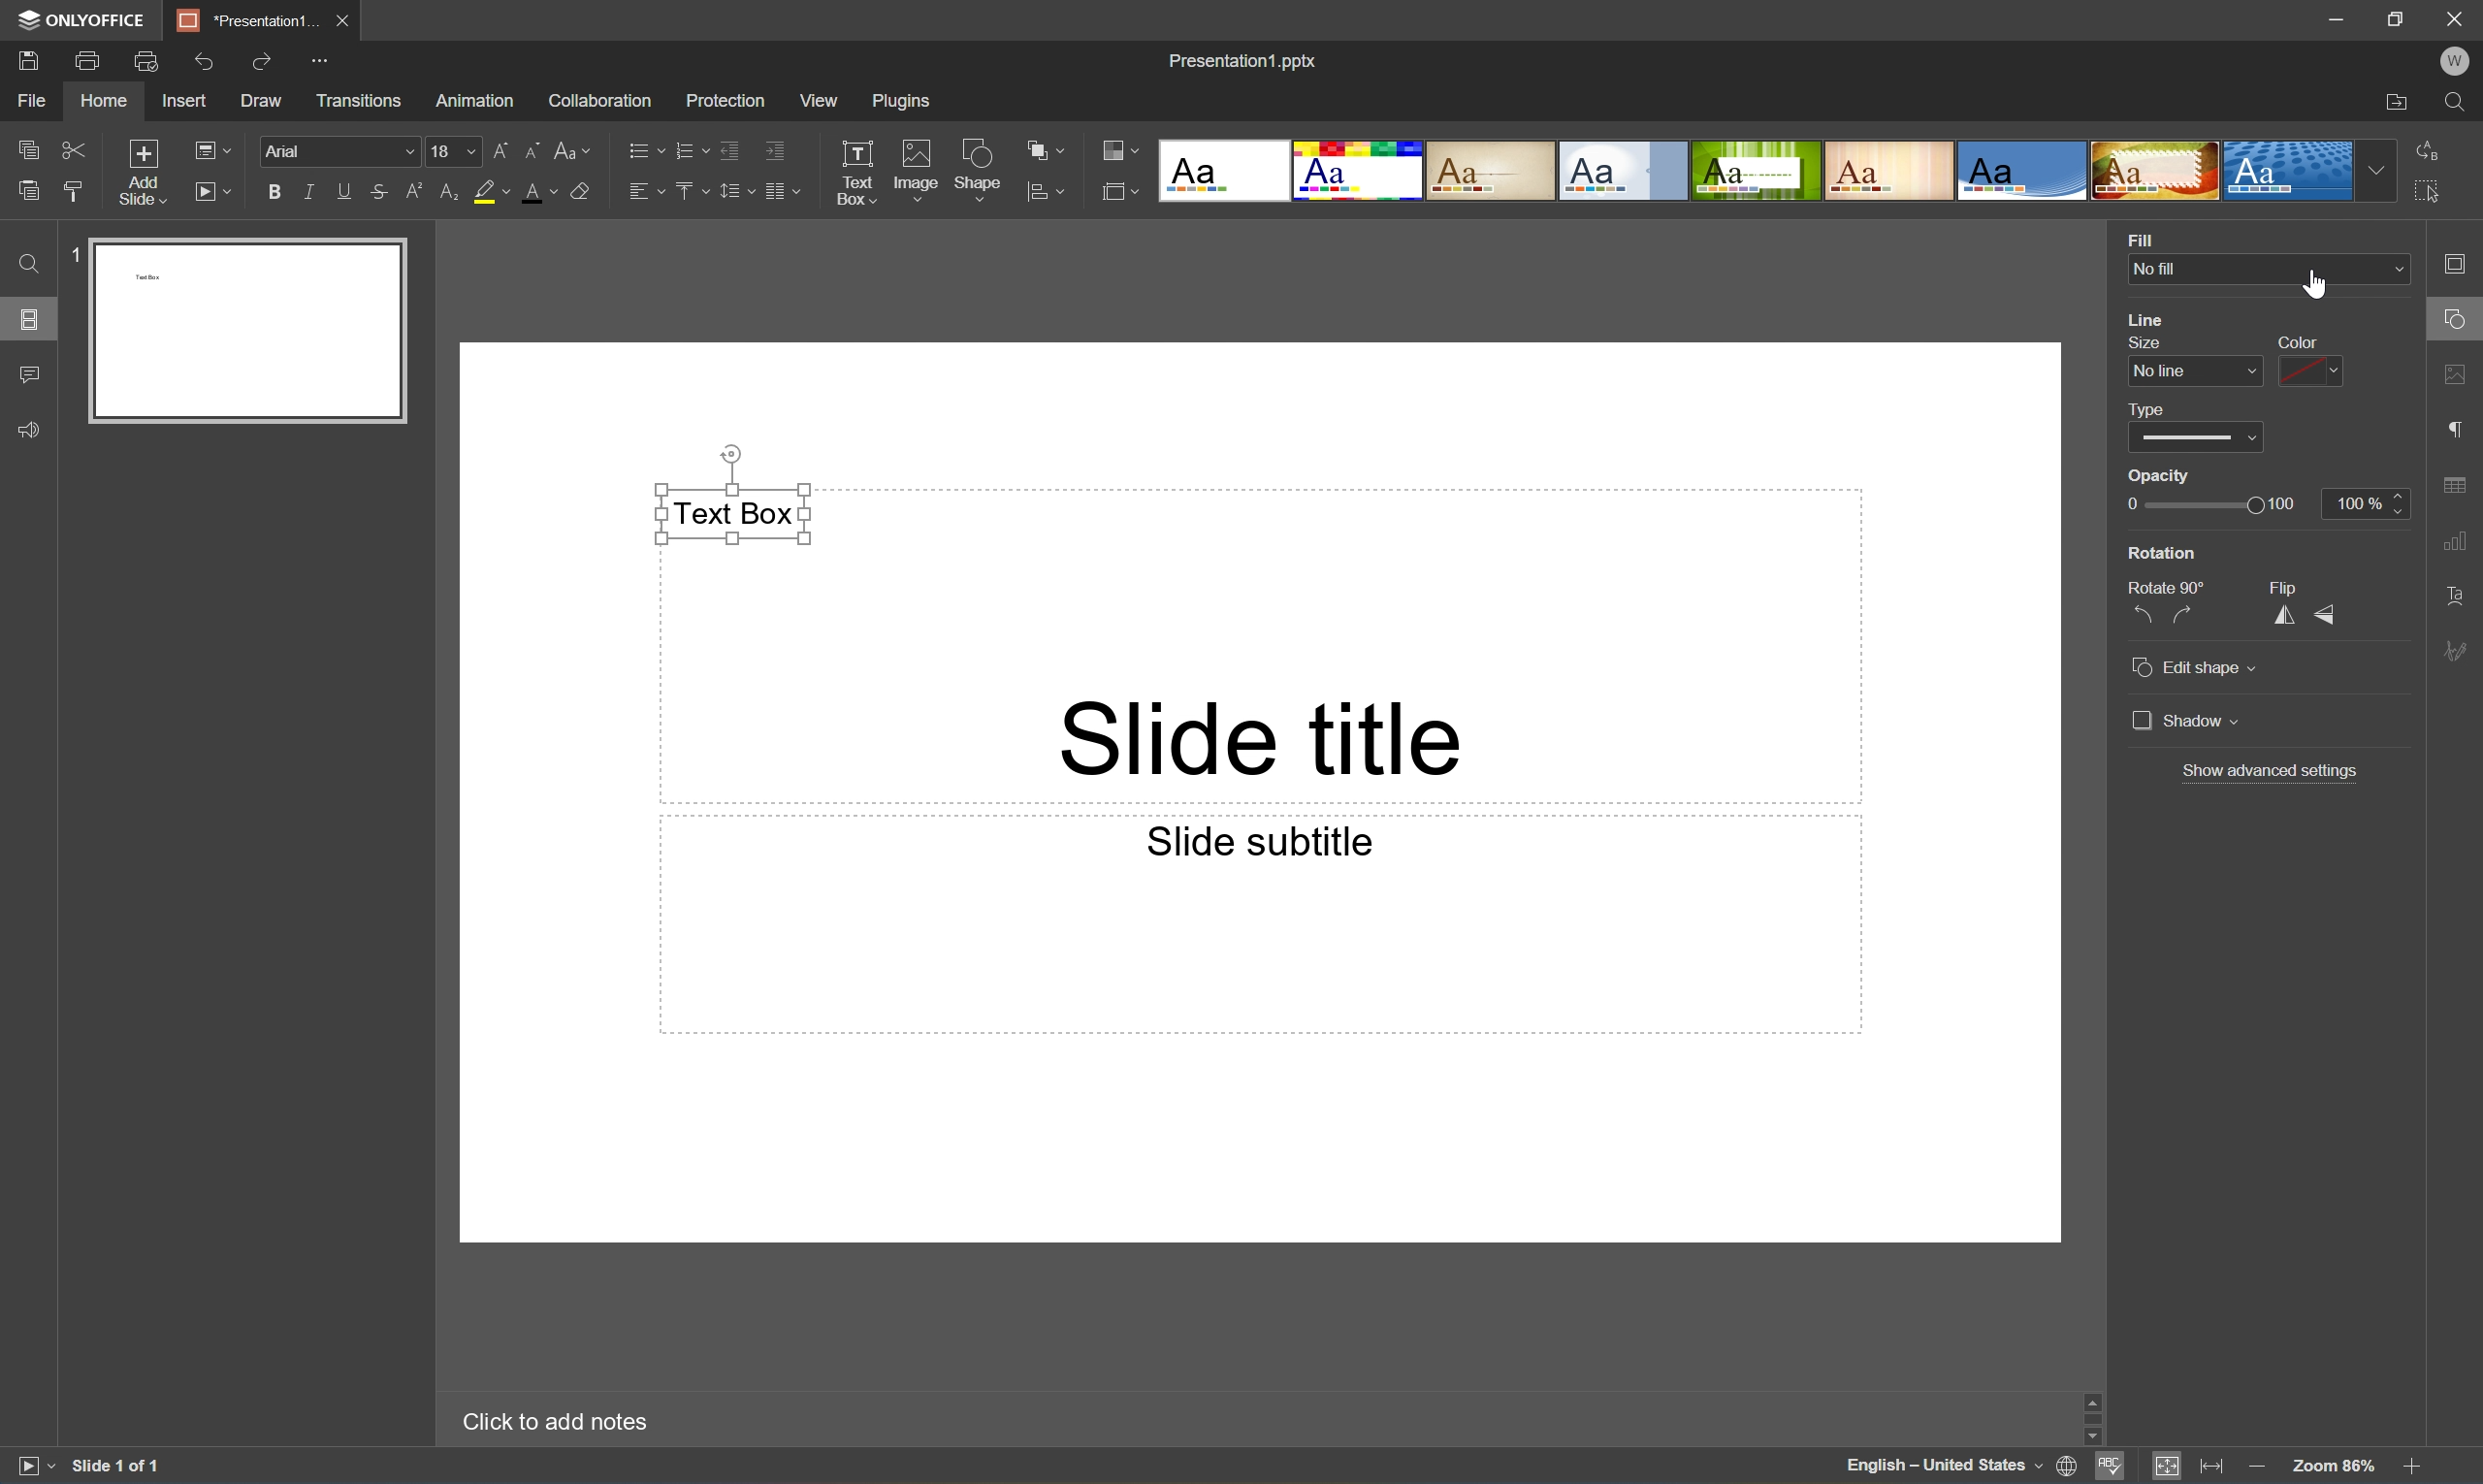  I want to click on Cut, so click(76, 149).